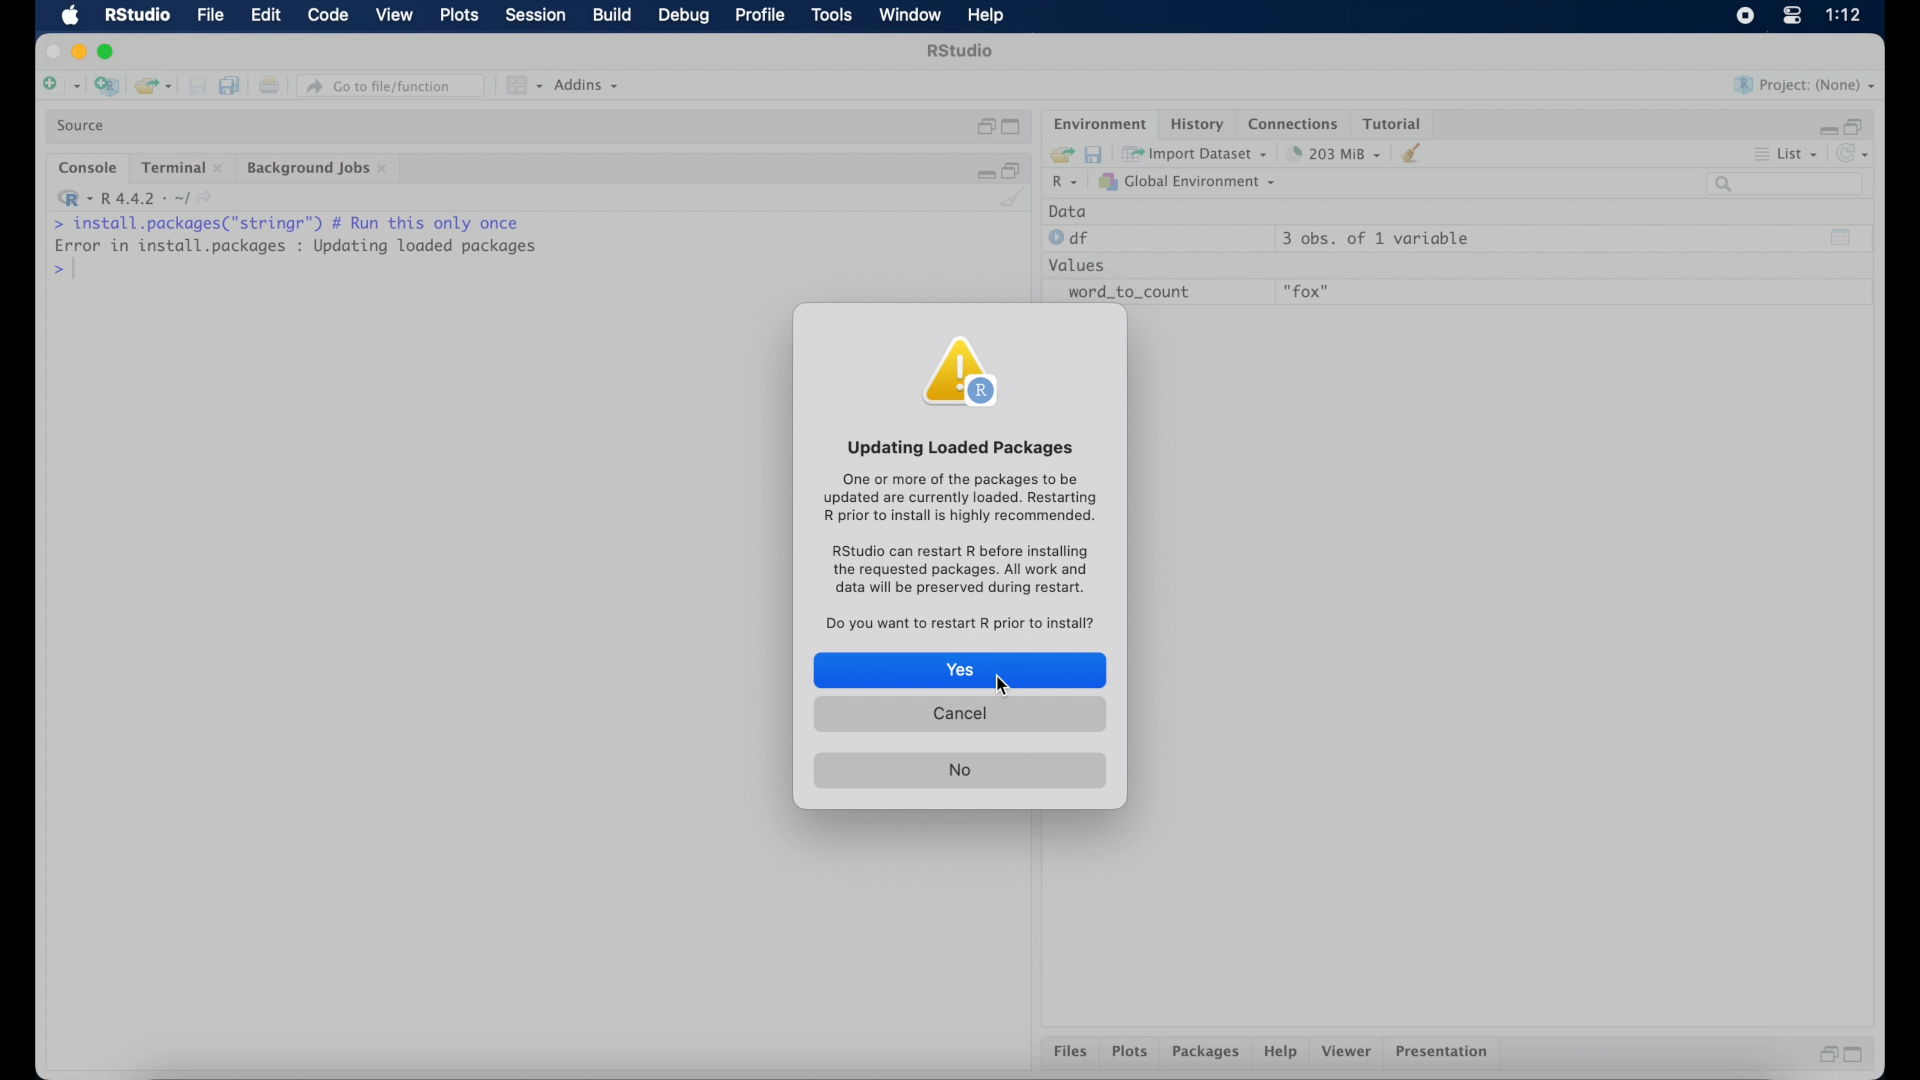 The width and height of the screenshot is (1920, 1080). Describe the element at coordinates (1393, 121) in the screenshot. I see `tutorial` at that location.